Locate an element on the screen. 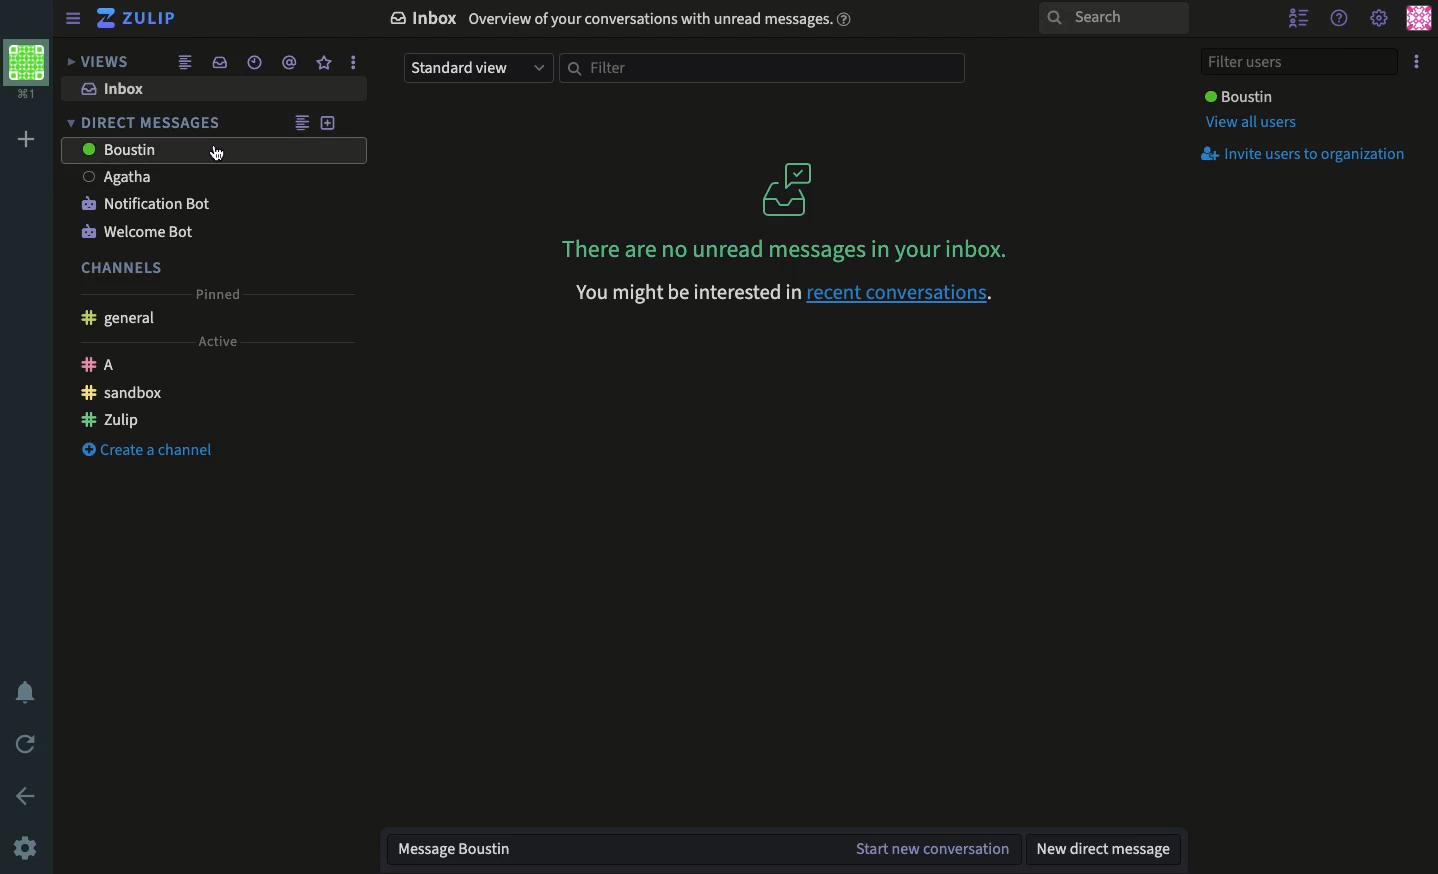 Image resolution: width=1438 pixels, height=874 pixels. User is located at coordinates (204, 176).